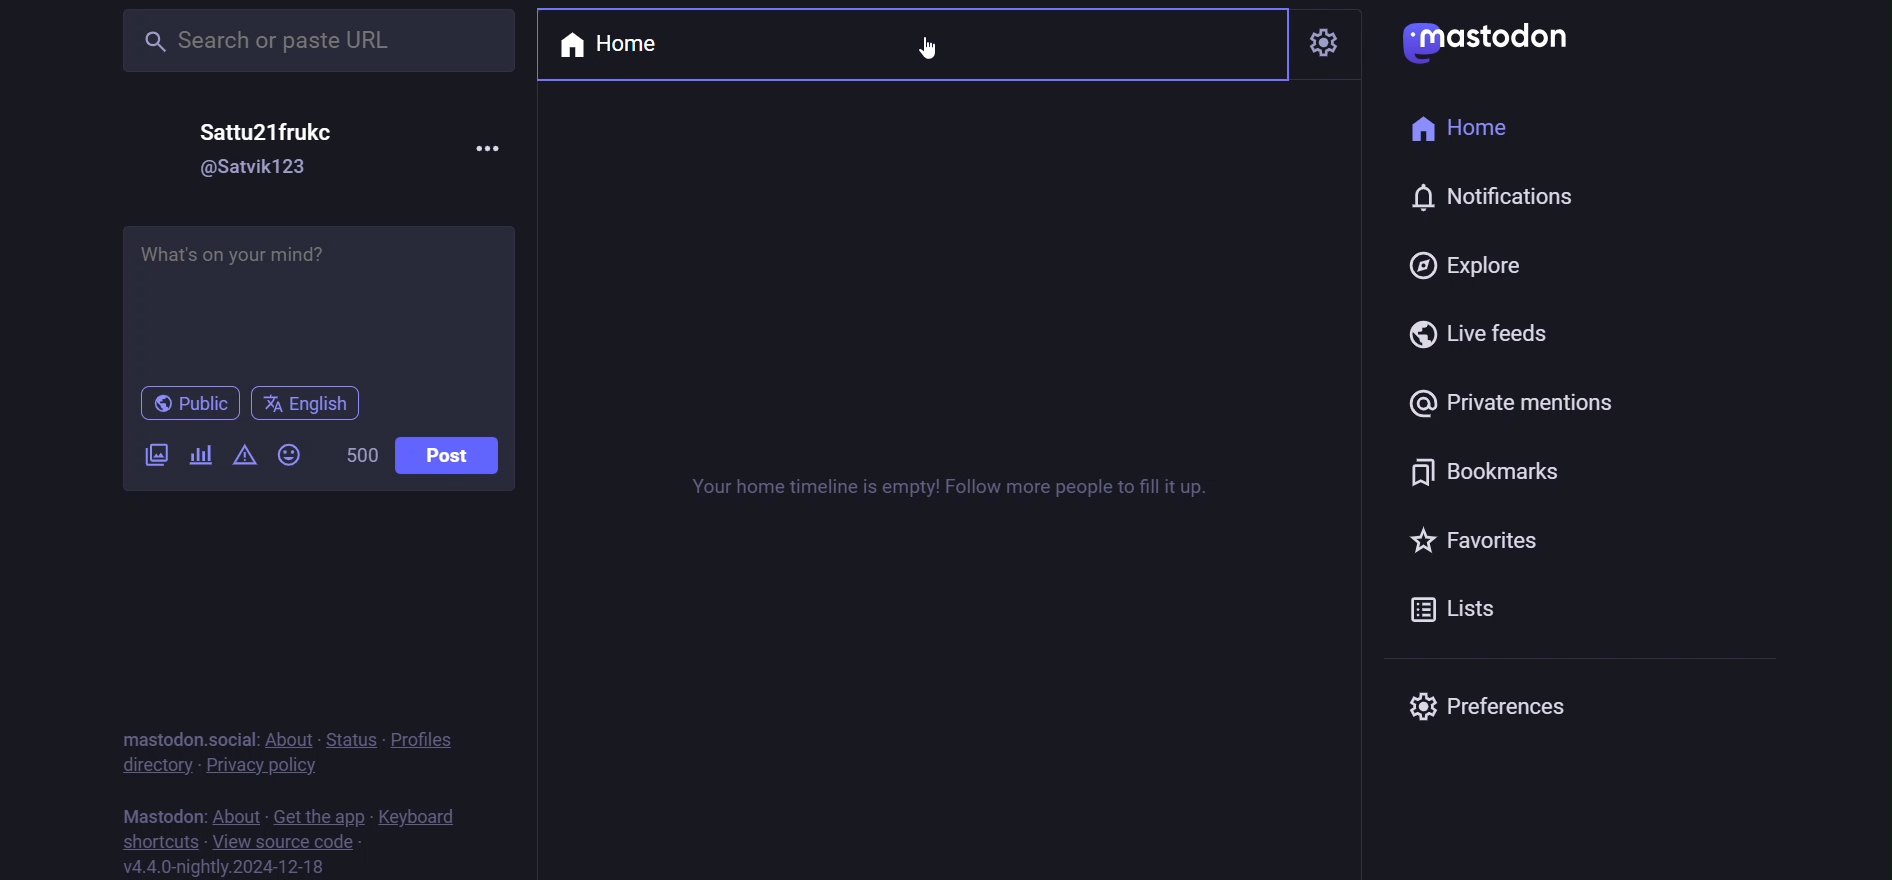 This screenshot has height=880, width=1892. I want to click on content warning, so click(246, 454).